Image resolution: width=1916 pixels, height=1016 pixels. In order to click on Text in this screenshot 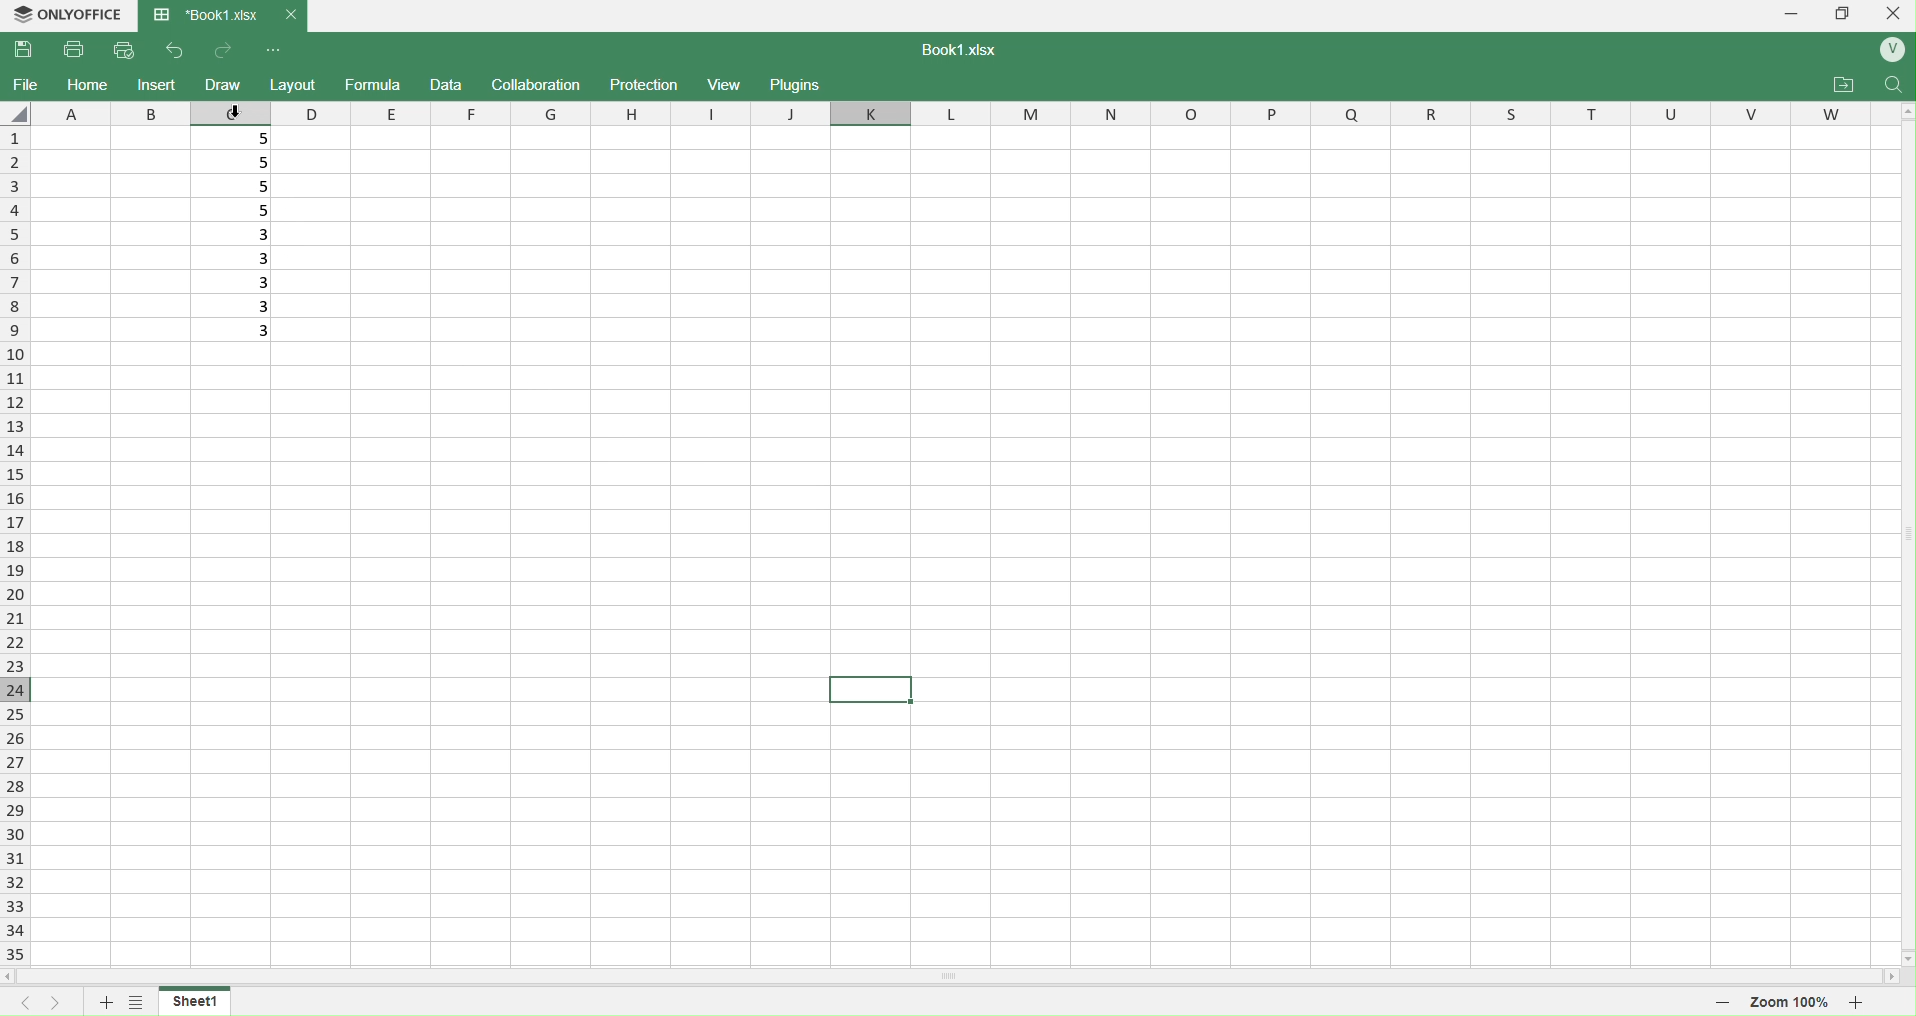, I will do `click(954, 49)`.